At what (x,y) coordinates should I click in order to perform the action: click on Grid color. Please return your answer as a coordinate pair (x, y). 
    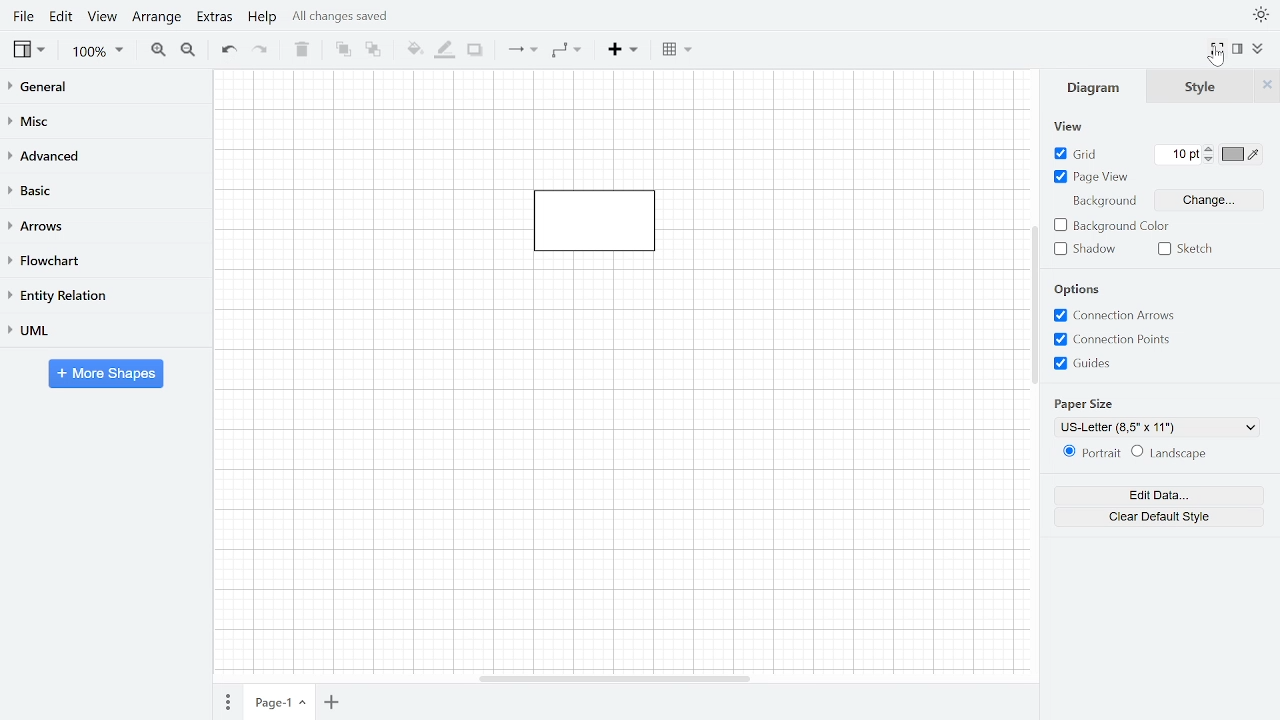
    Looking at the image, I should click on (1243, 154).